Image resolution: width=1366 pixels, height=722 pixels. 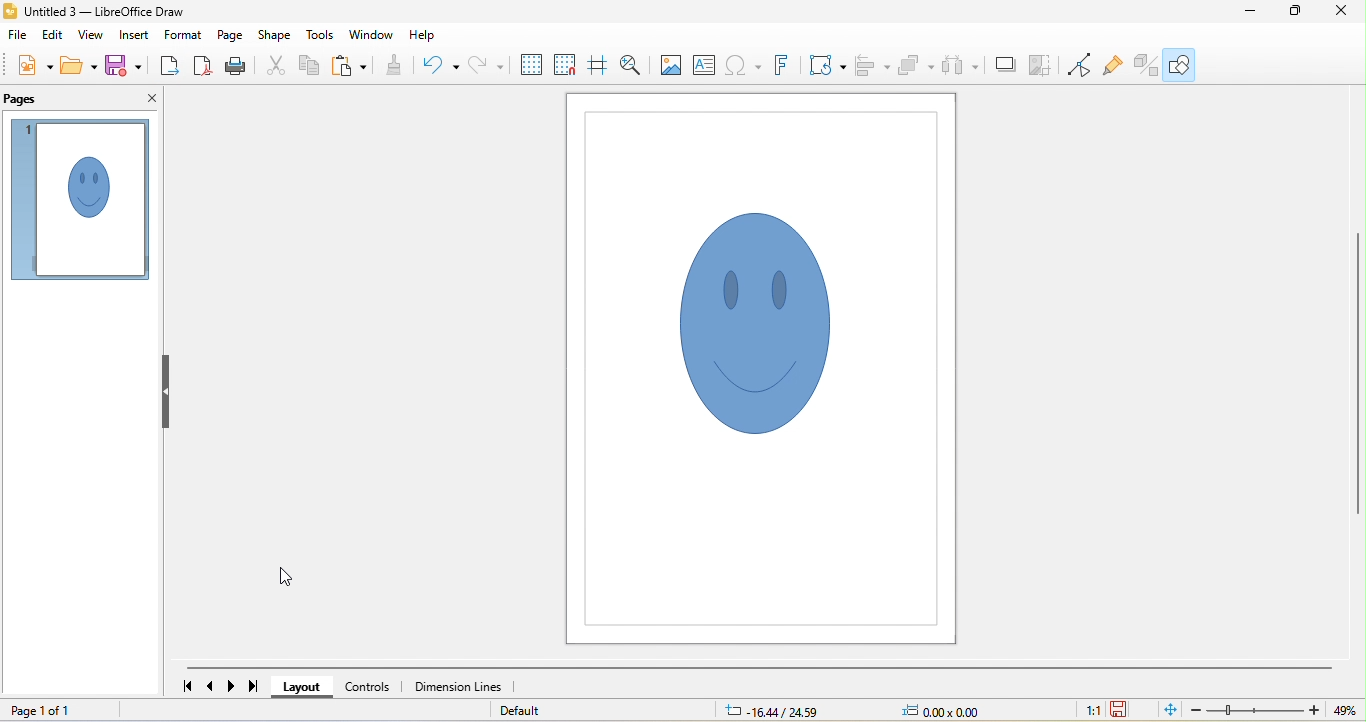 What do you see at coordinates (290, 579) in the screenshot?
I see `cursor` at bounding box center [290, 579].